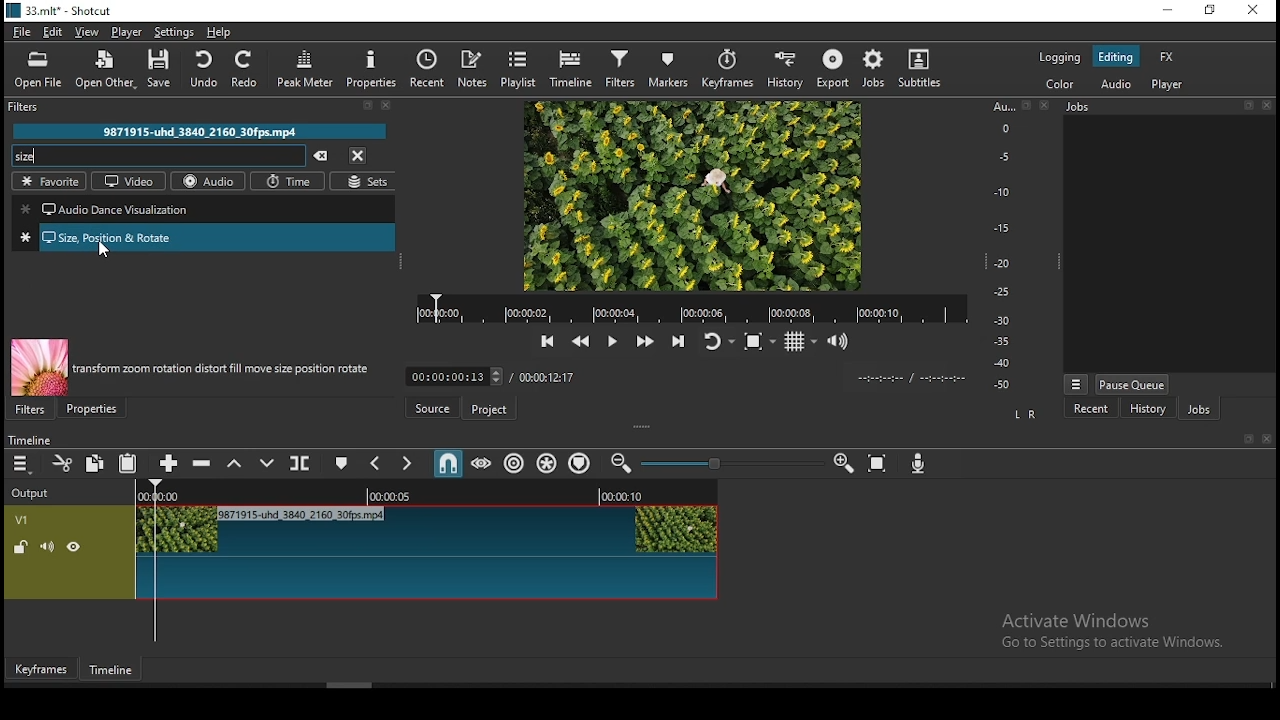 The width and height of the screenshot is (1280, 720). What do you see at coordinates (1118, 58) in the screenshot?
I see `editing` at bounding box center [1118, 58].